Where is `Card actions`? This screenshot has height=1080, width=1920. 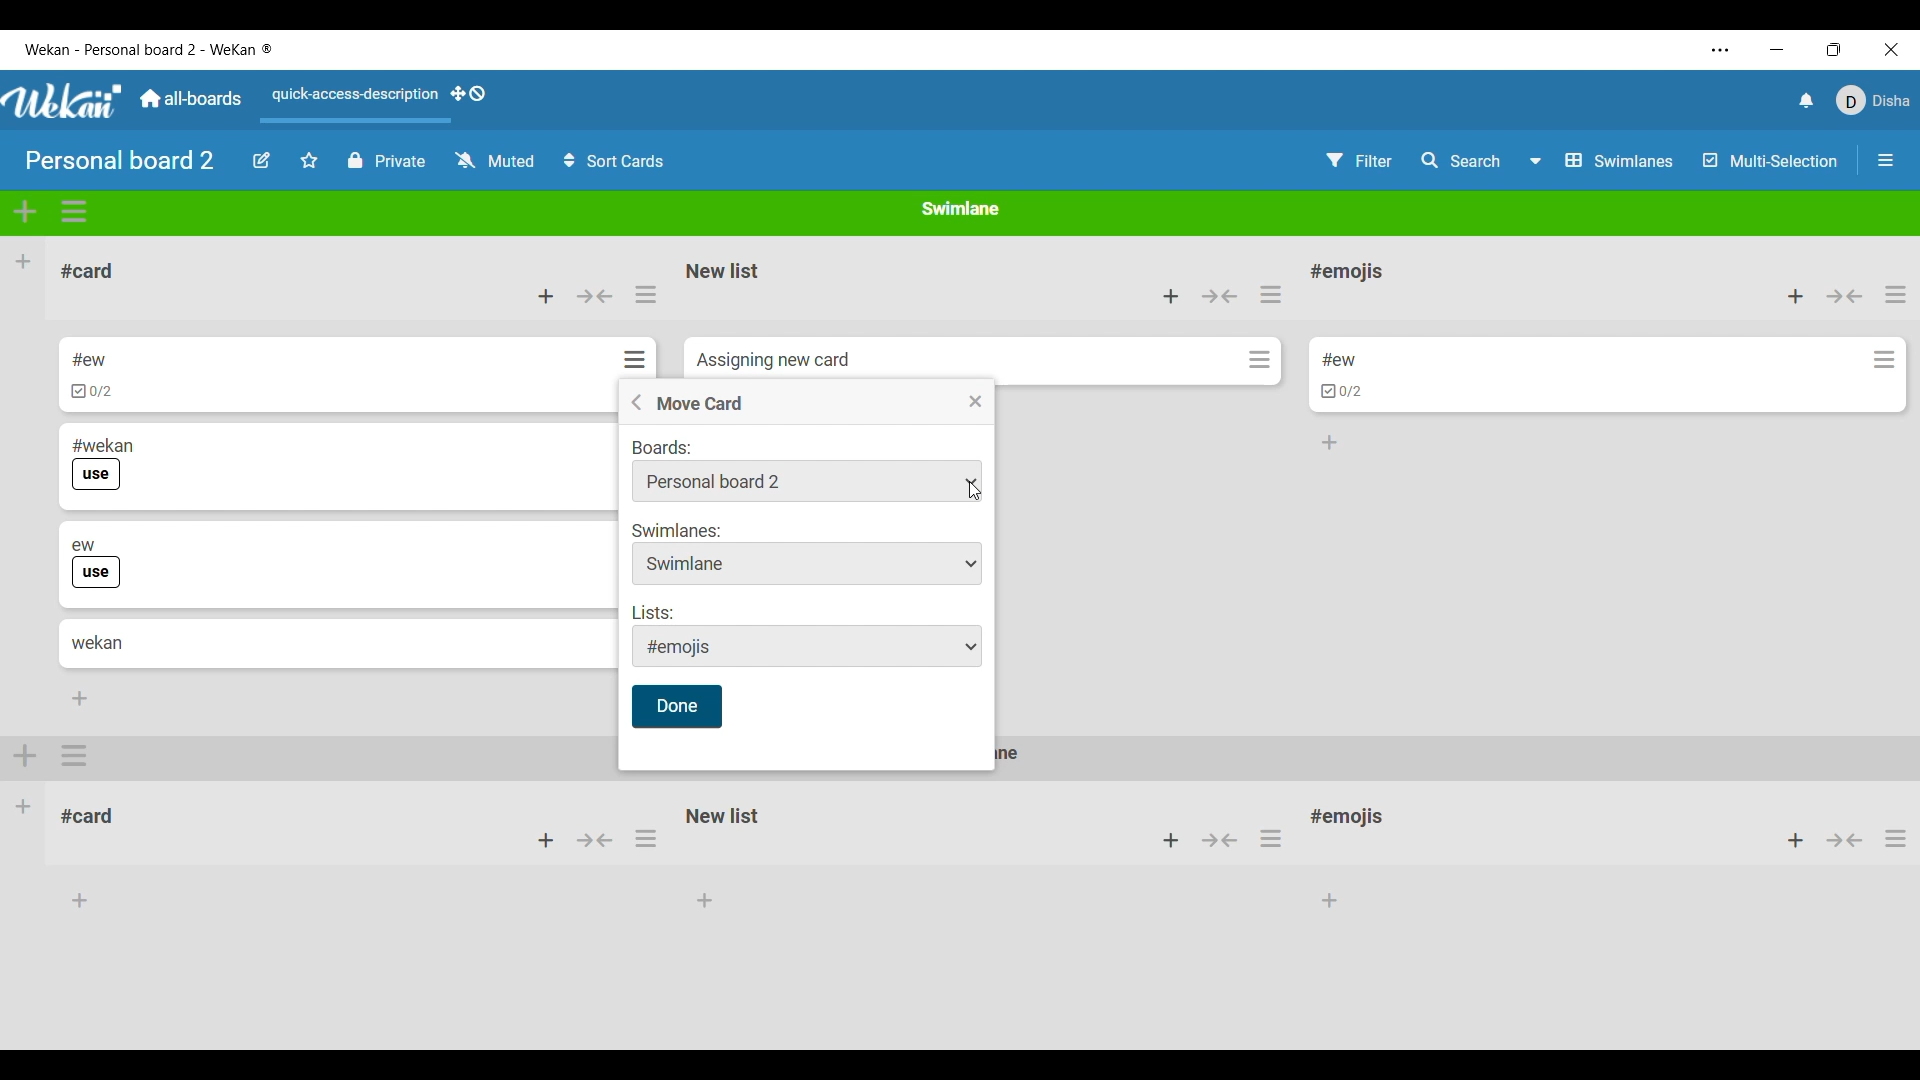
Card actions is located at coordinates (1260, 359).